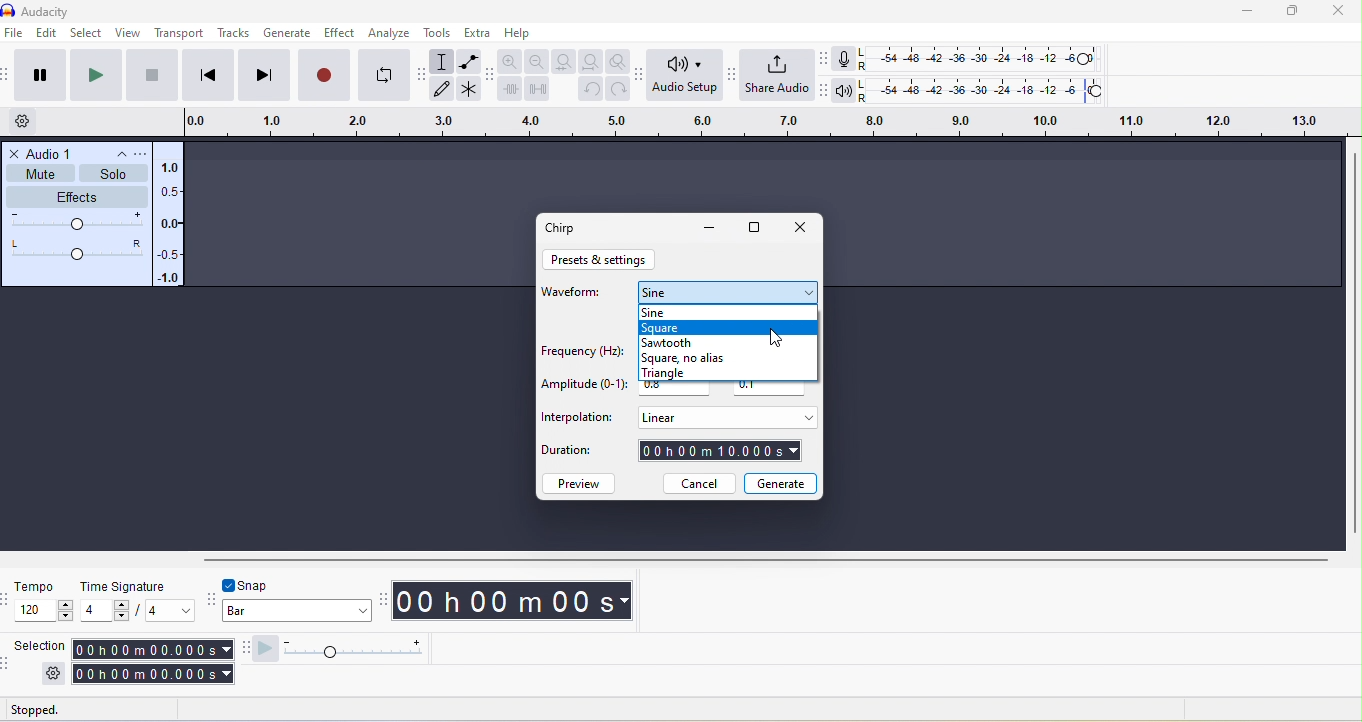 Image resolution: width=1362 pixels, height=722 pixels. Describe the element at coordinates (298, 613) in the screenshot. I see `bar` at that location.